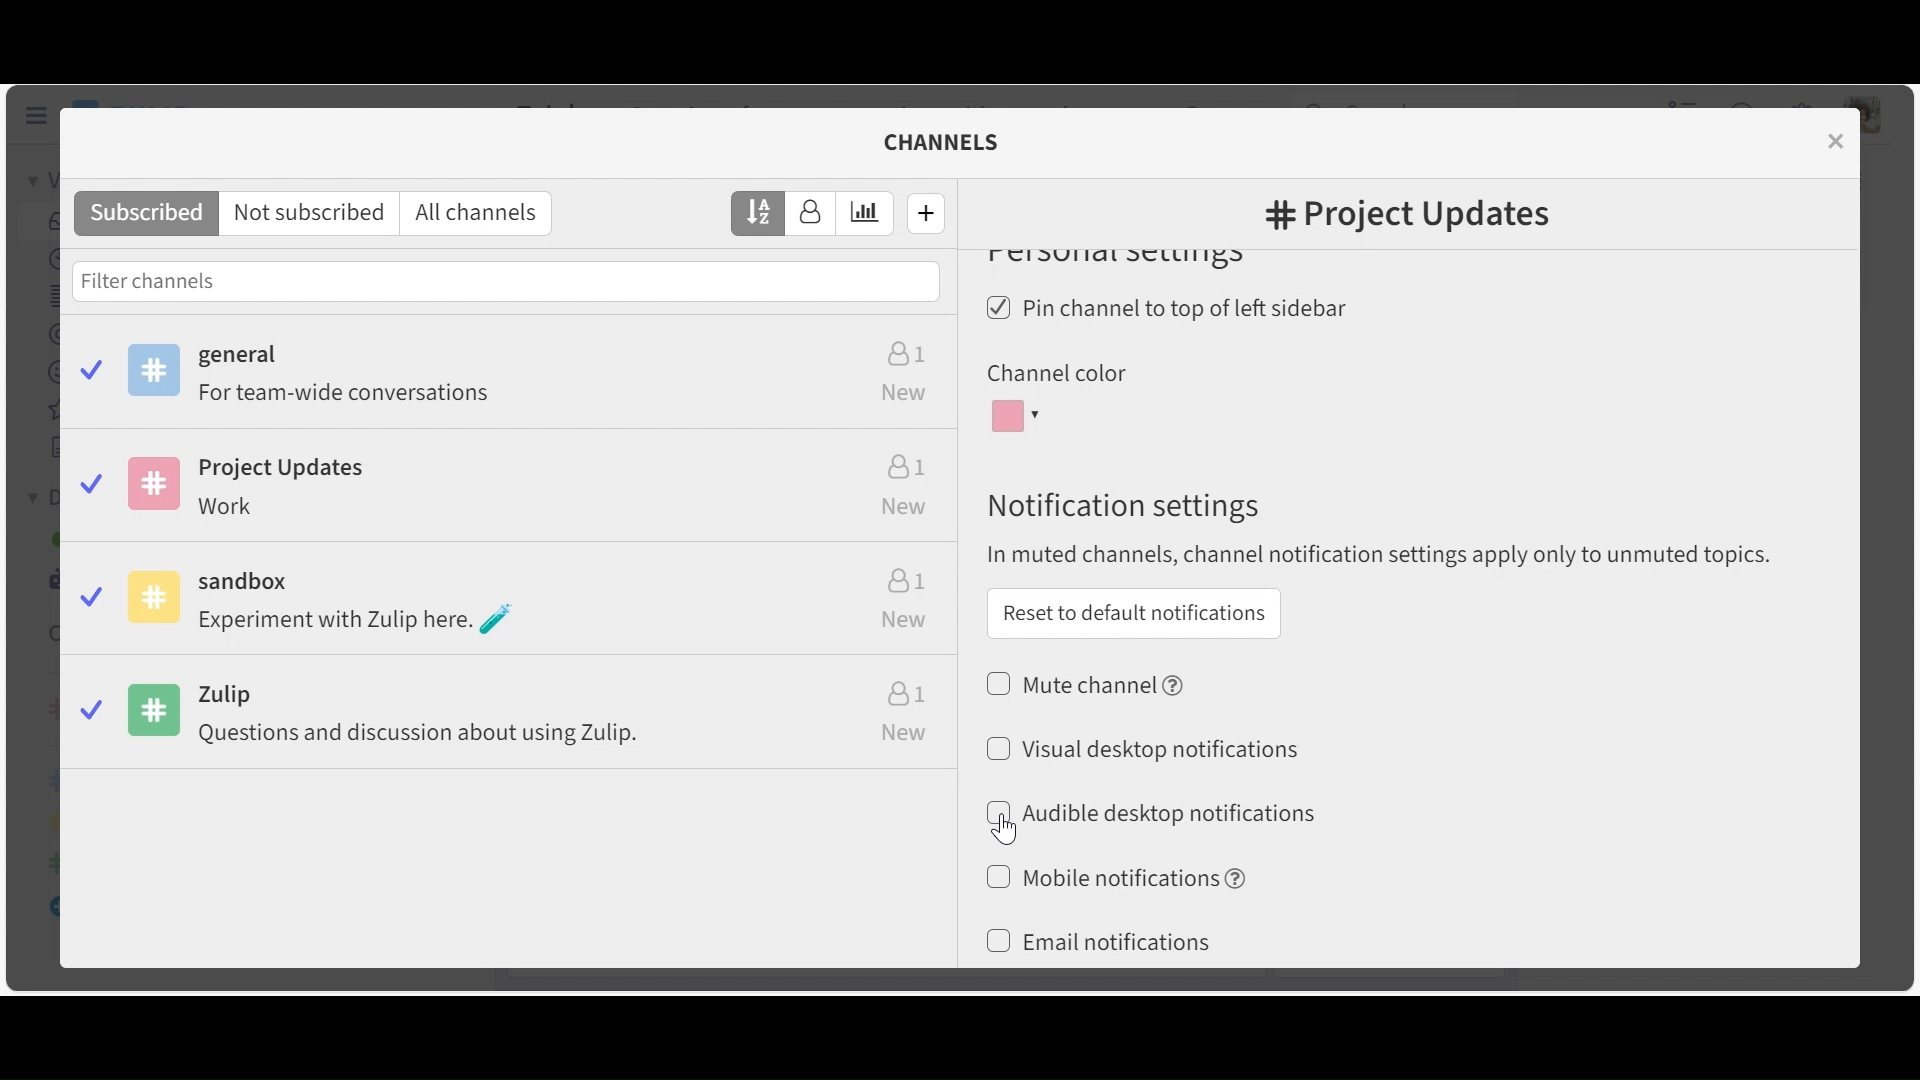 The image size is (1920, 1080). What do you see at coordinates (1099, 943) in the screenshot?
I see `(un)select Email notifications` at bounding box center [1099, 943].